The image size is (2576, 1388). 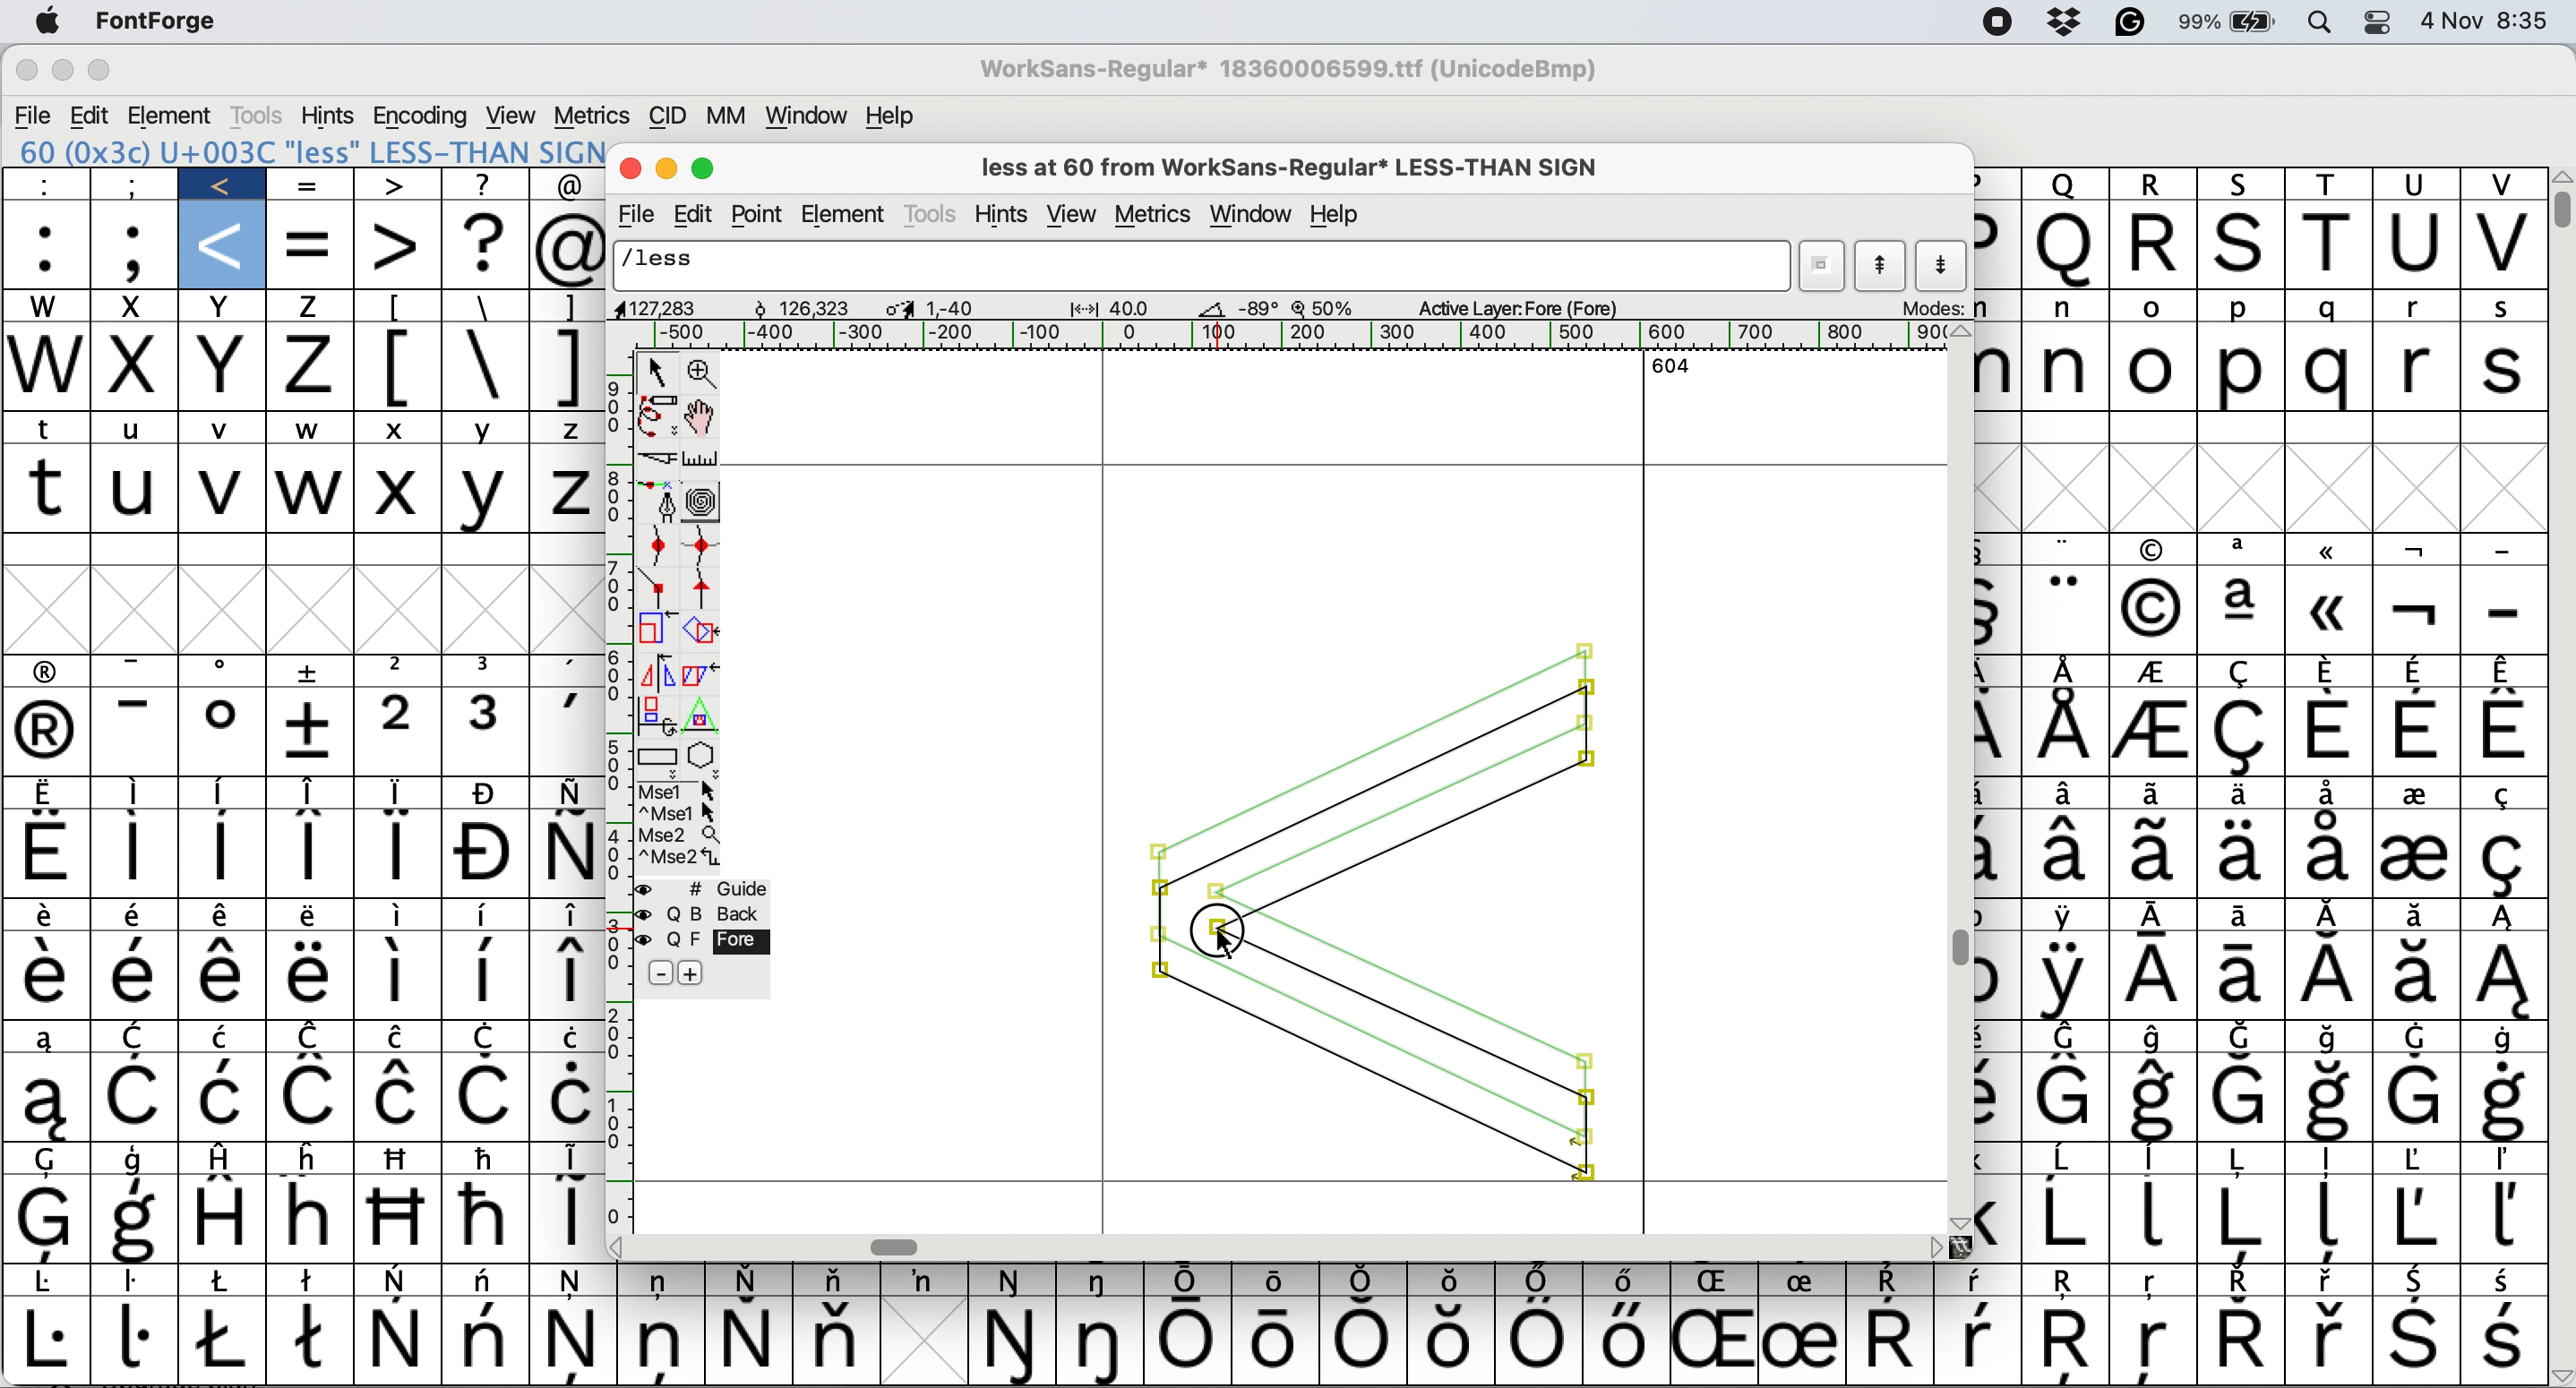 What do you see at coordinates (2238, 369) in the screenshot?
I see `p` at bounding box center [2238, 369].